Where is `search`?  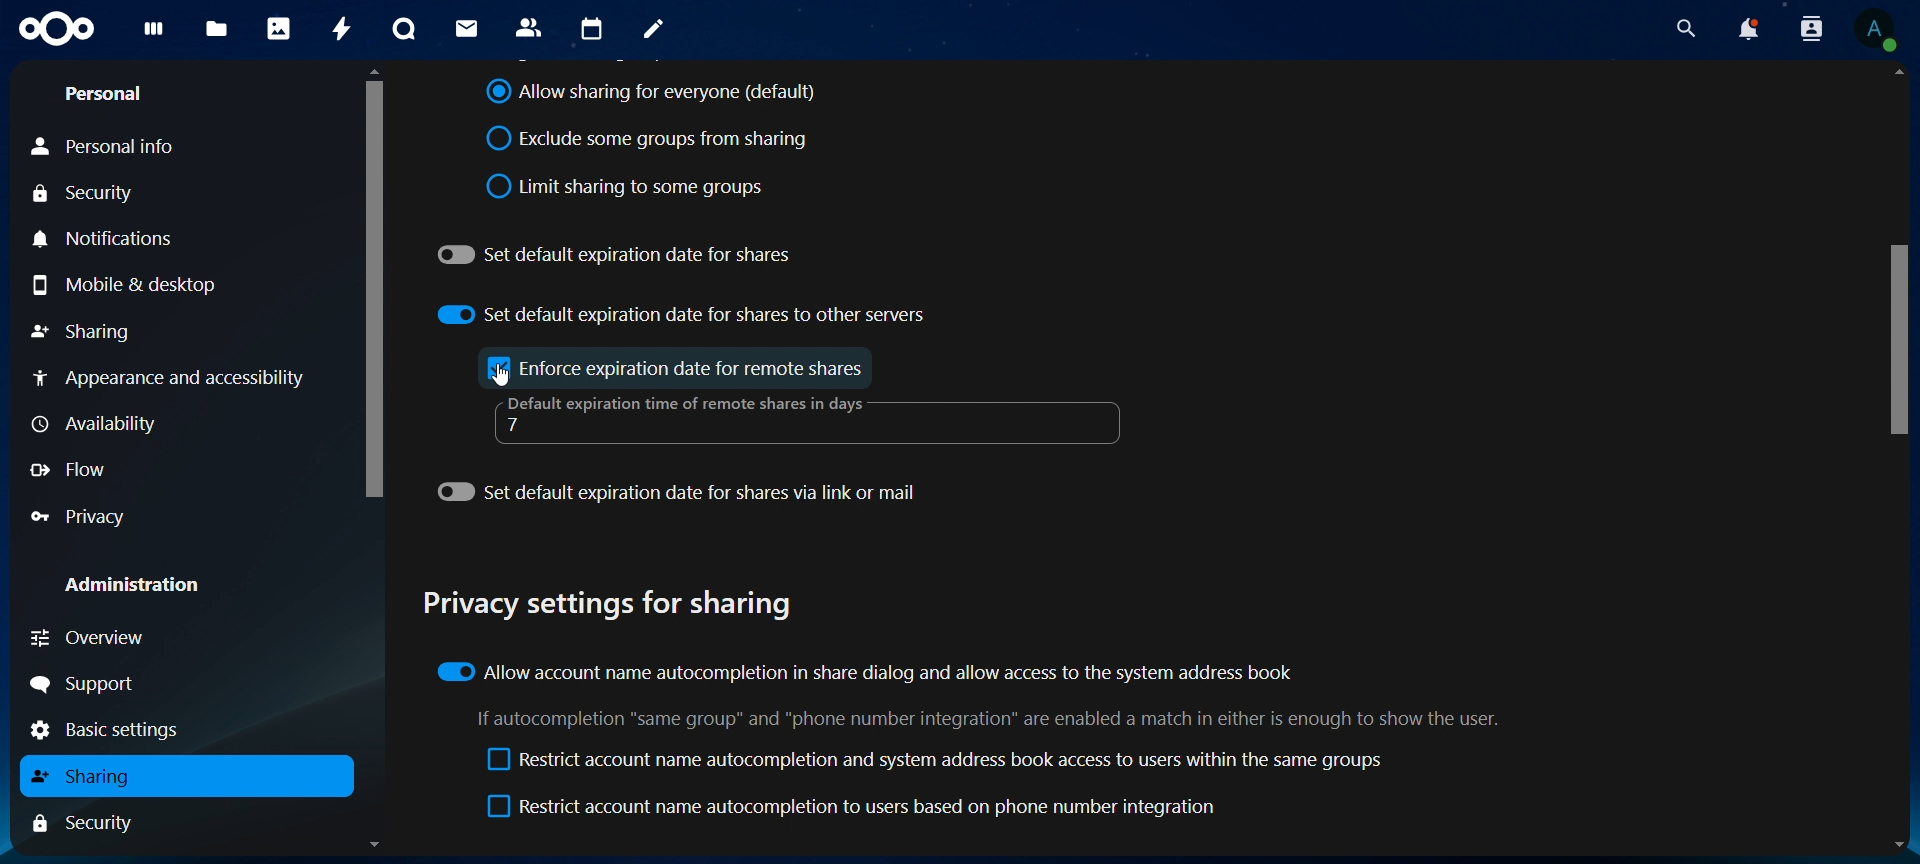
search is located at coordinates (1681, 29).